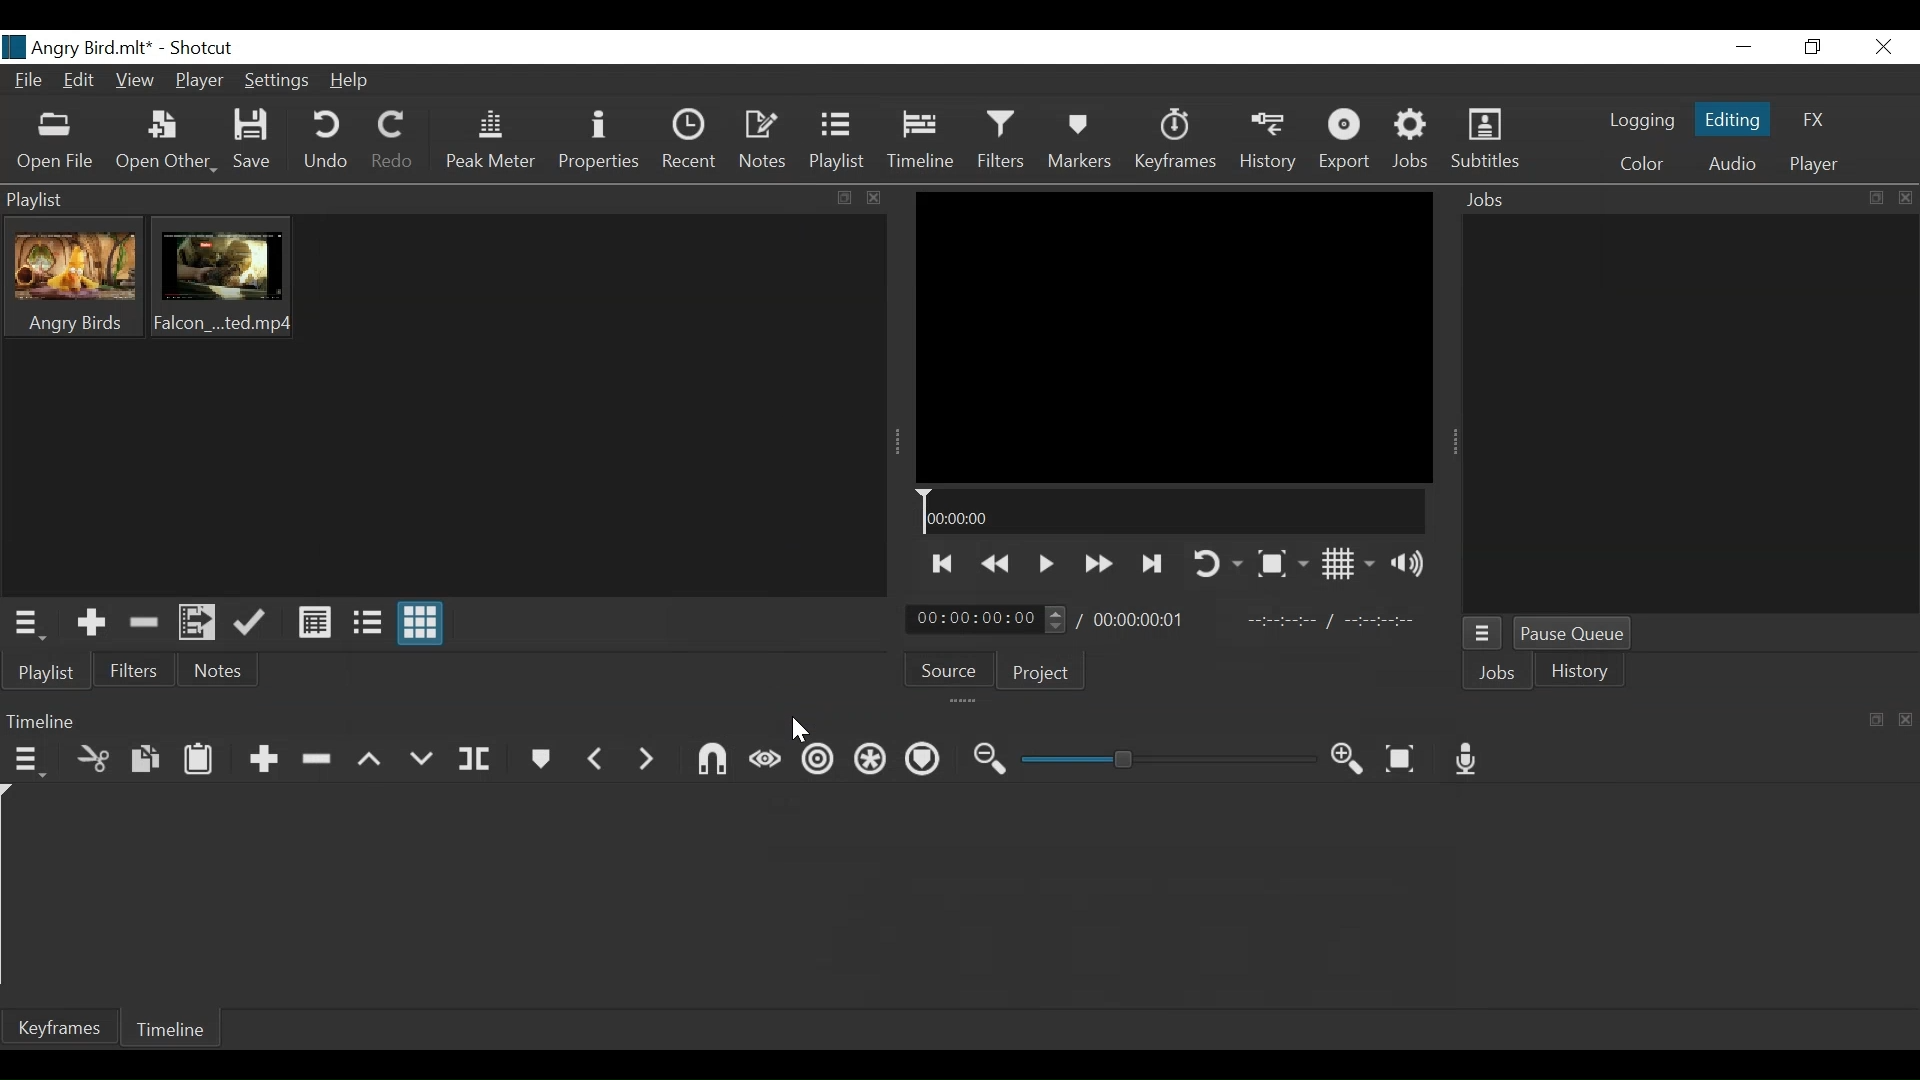 This screenshot has width=1920, height=1080. I want to click on Open File, so click(55, 144).